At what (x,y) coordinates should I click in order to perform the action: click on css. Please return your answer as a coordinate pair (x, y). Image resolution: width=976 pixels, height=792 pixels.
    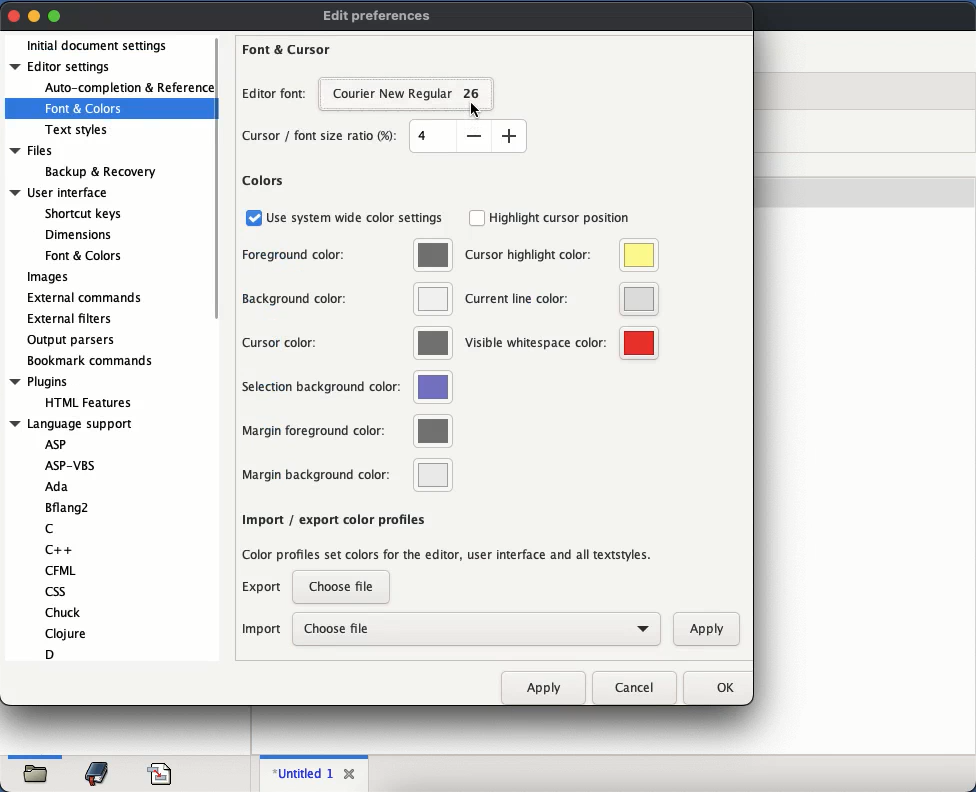
    Looking at the image, I should click on (62, 591).